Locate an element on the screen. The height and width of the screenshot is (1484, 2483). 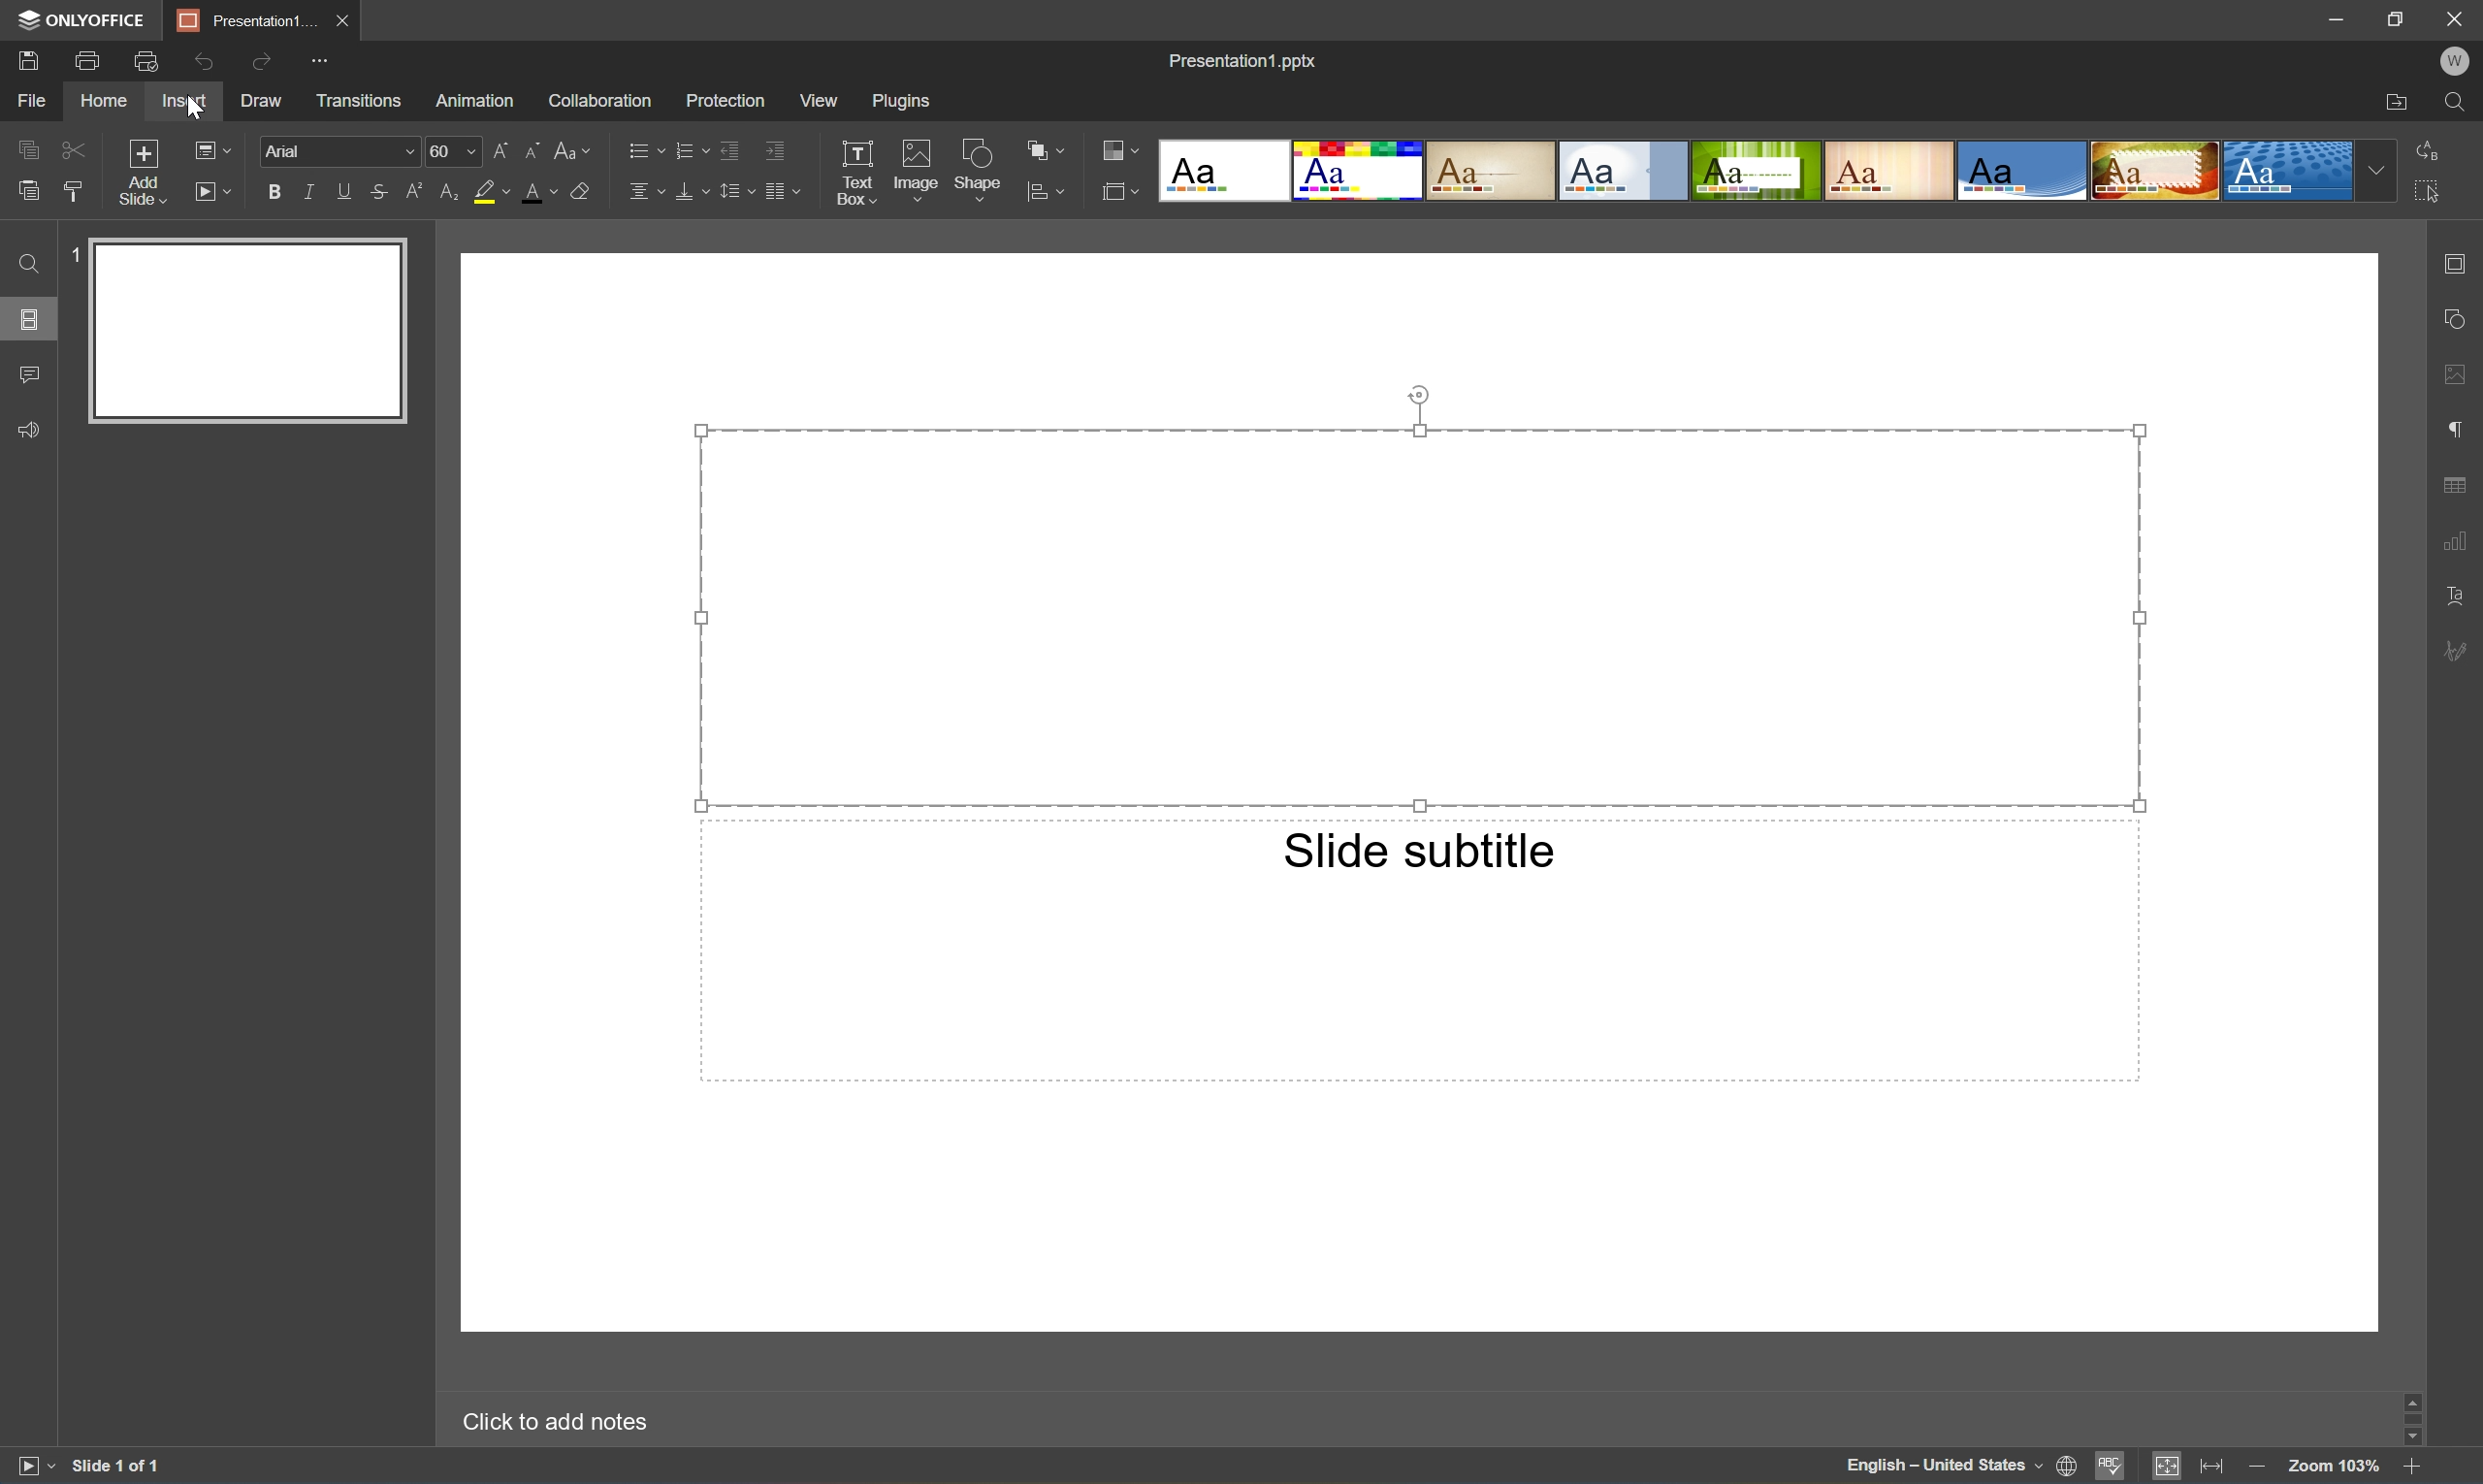
Presentation1... is located at coordinates (242, 20).